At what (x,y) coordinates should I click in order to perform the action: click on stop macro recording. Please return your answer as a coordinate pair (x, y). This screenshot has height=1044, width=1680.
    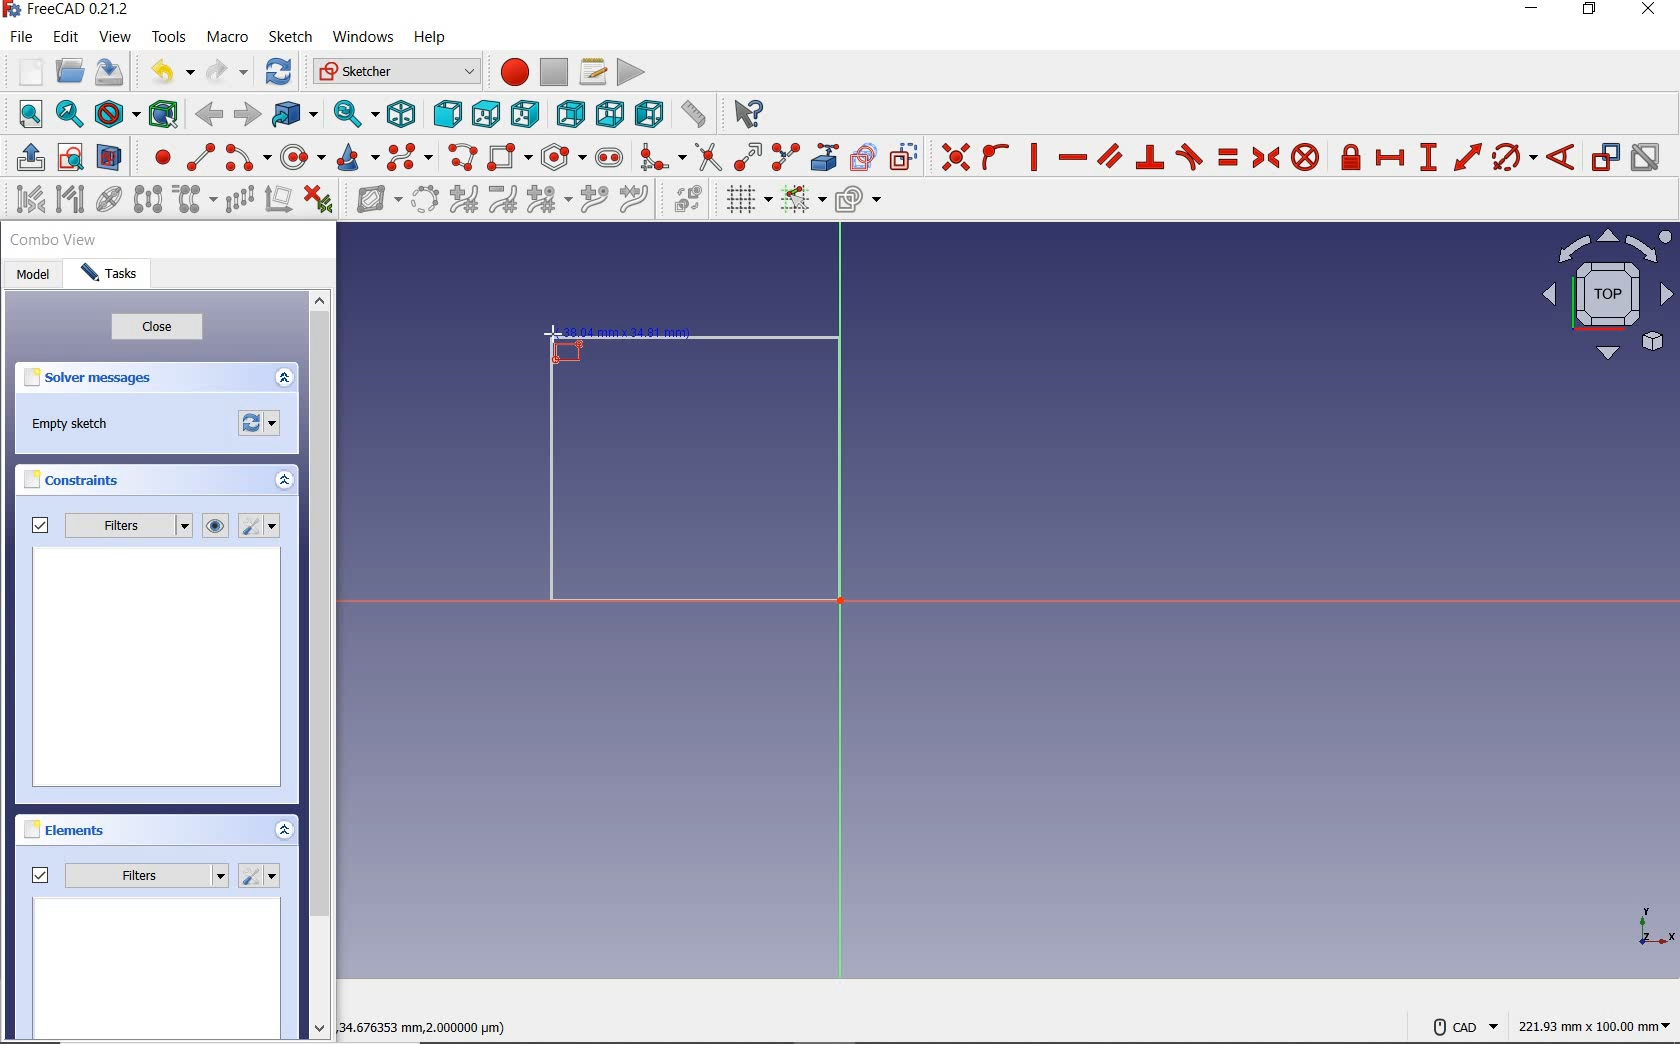
    Looking at the image, I should click on (554, 73).